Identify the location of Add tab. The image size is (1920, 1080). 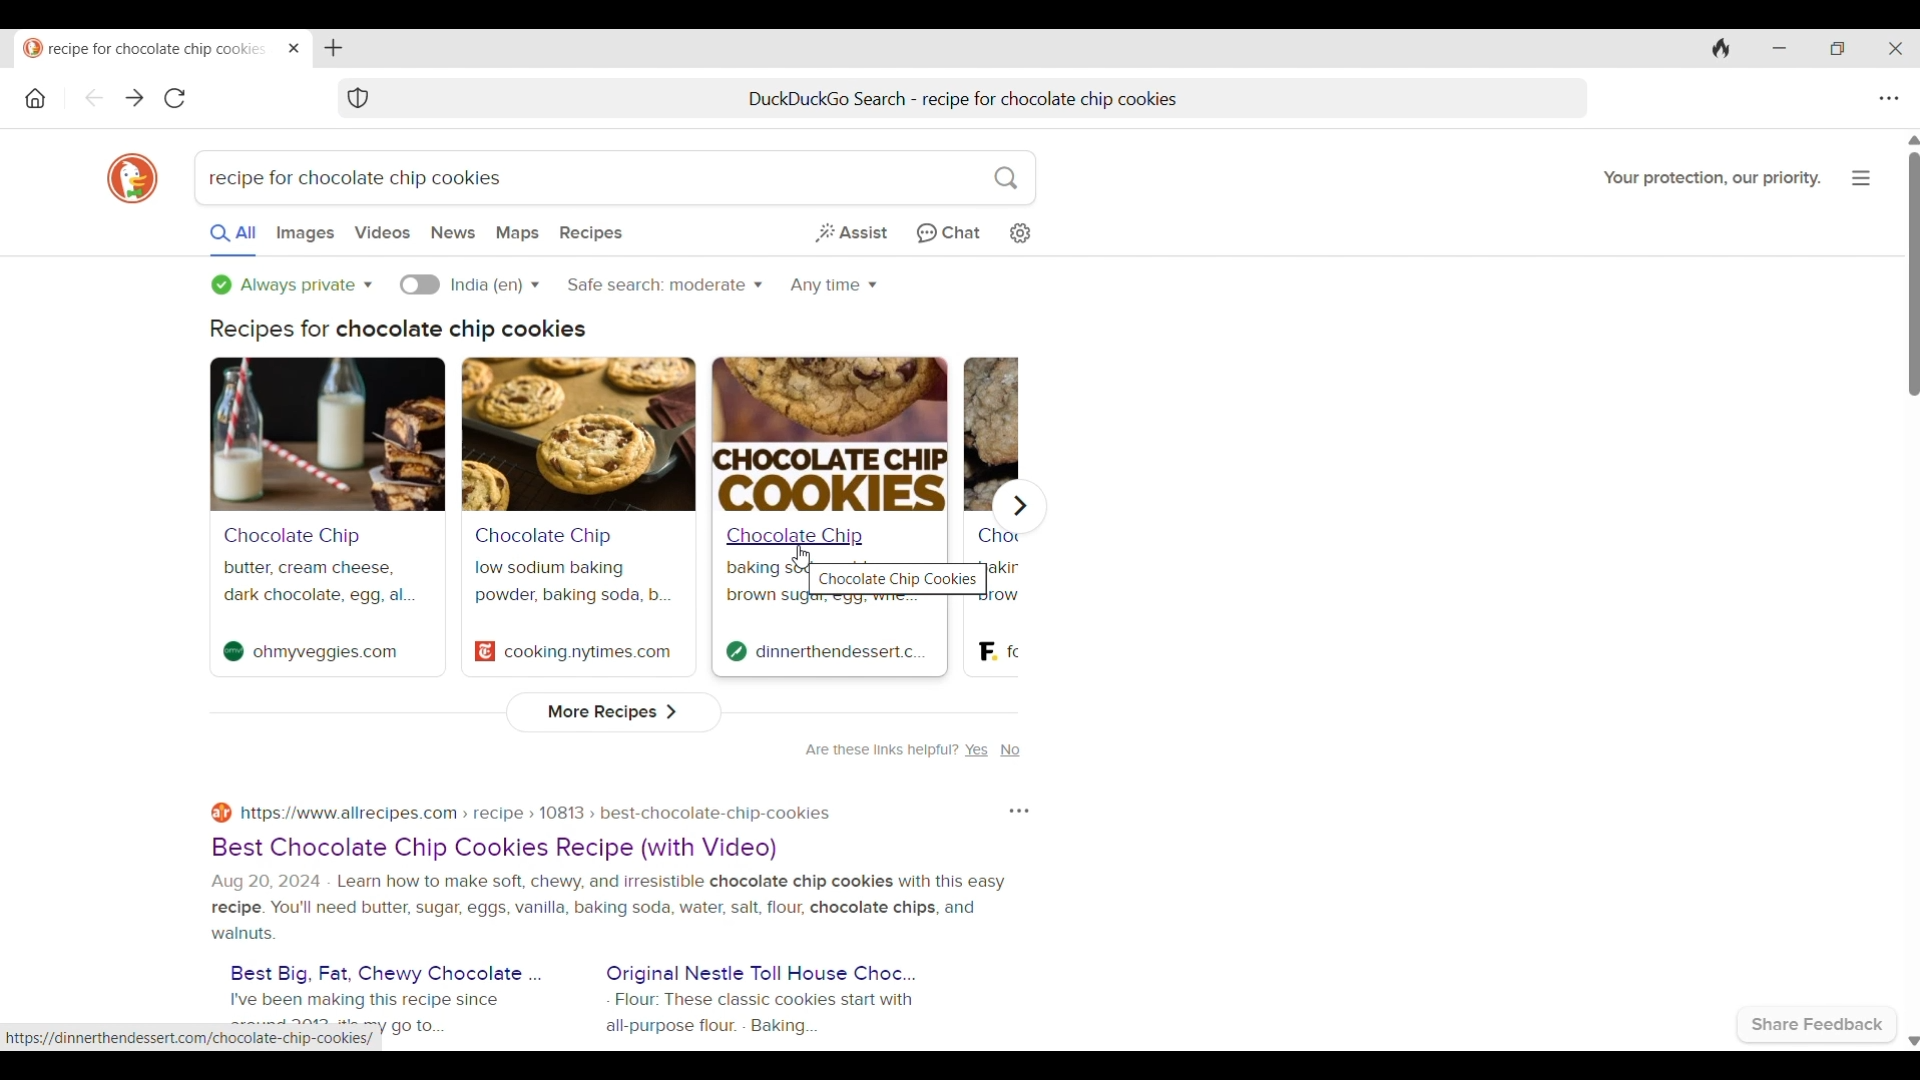
(333, 49).